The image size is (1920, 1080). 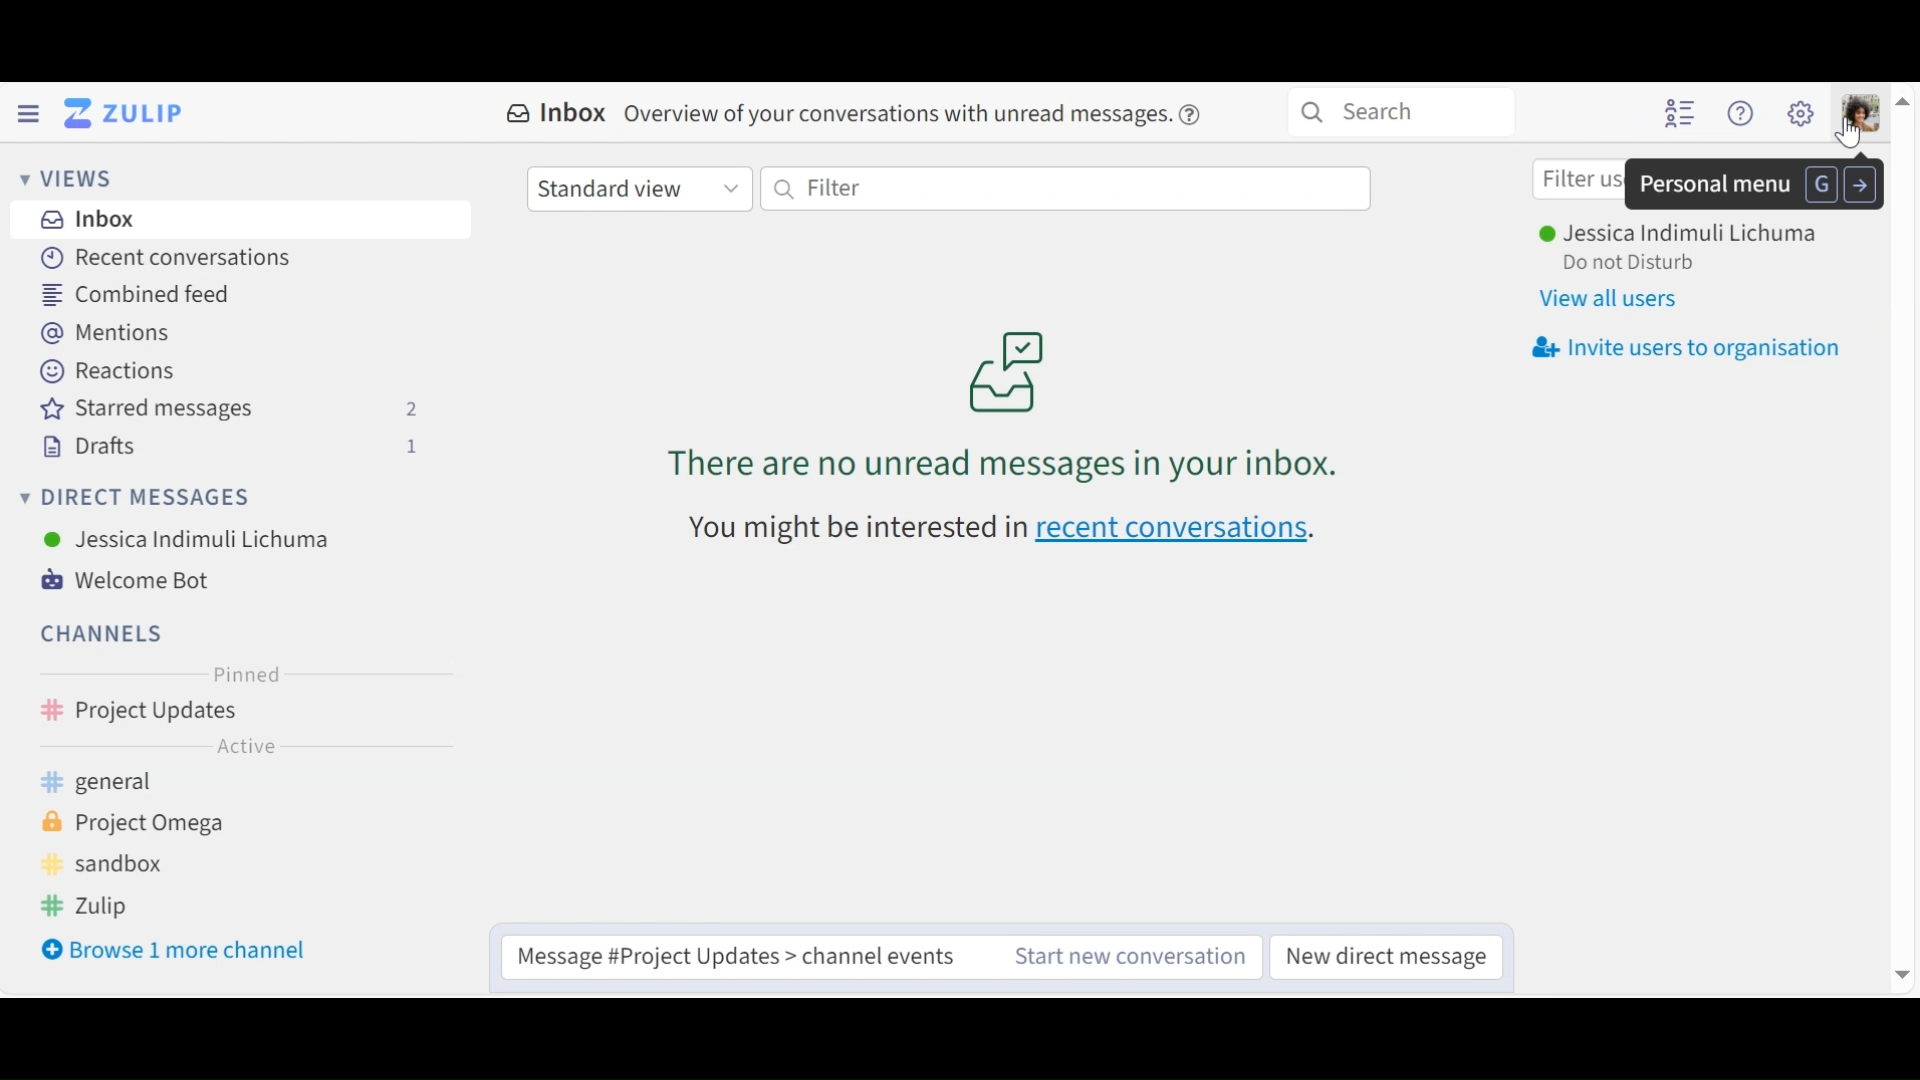 I want to click on Personal menu, so click(x=1863, y=113).